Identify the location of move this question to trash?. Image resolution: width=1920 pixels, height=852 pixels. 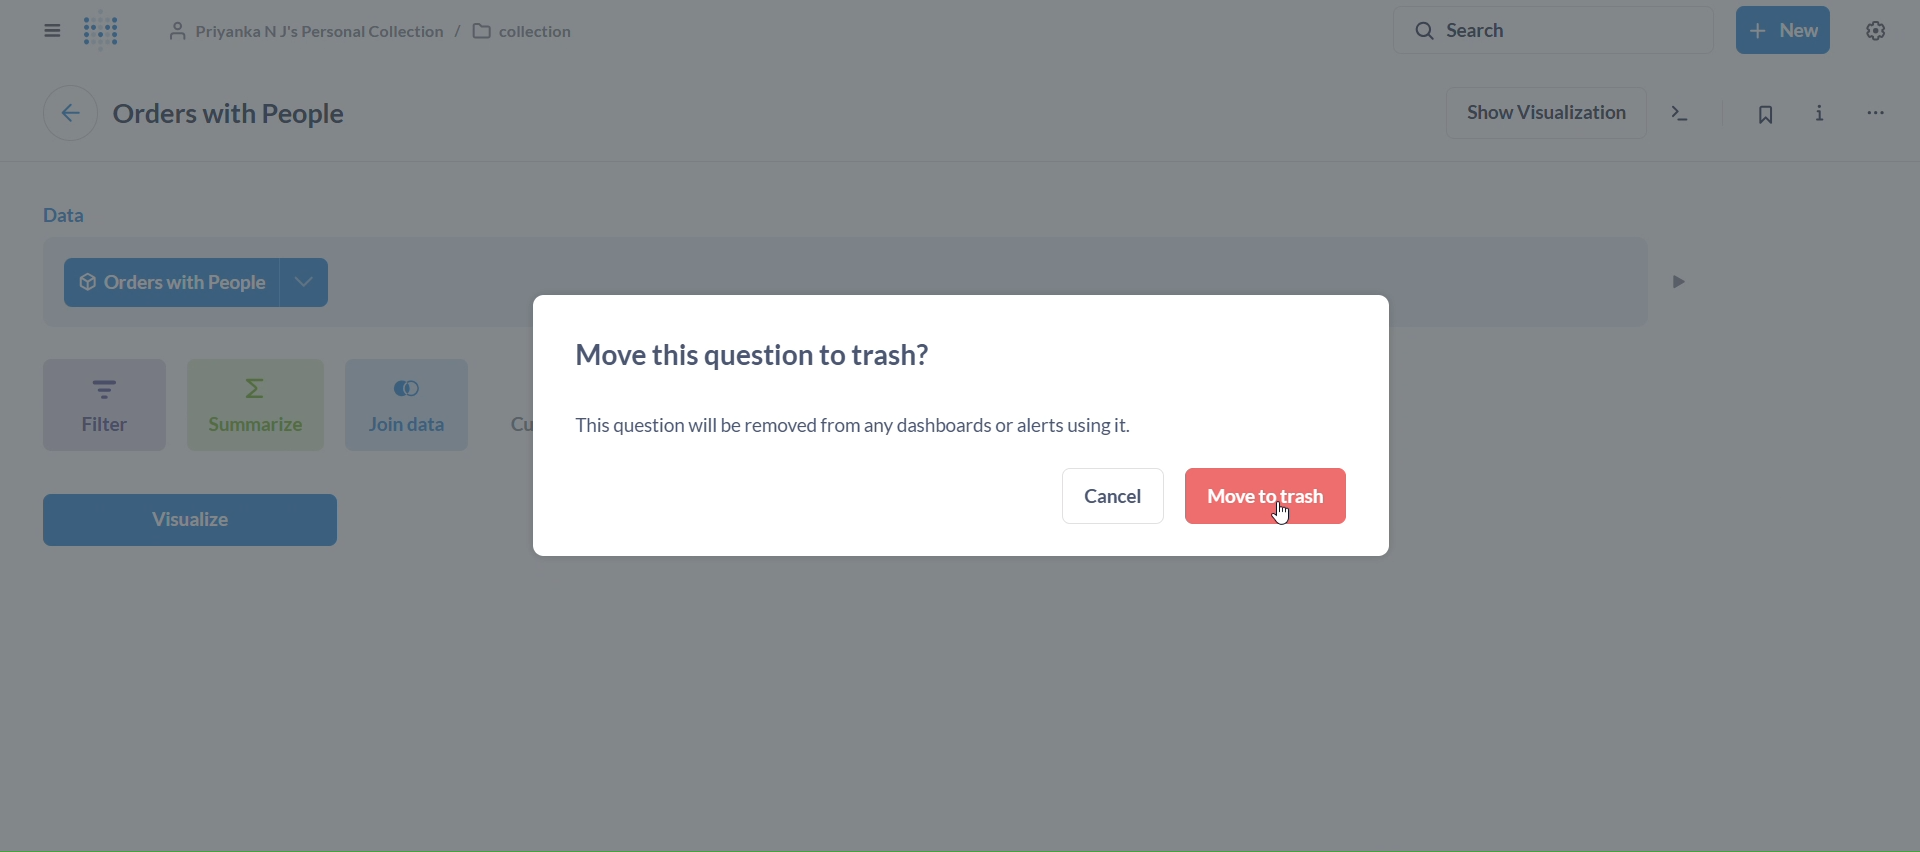
(763, 353).